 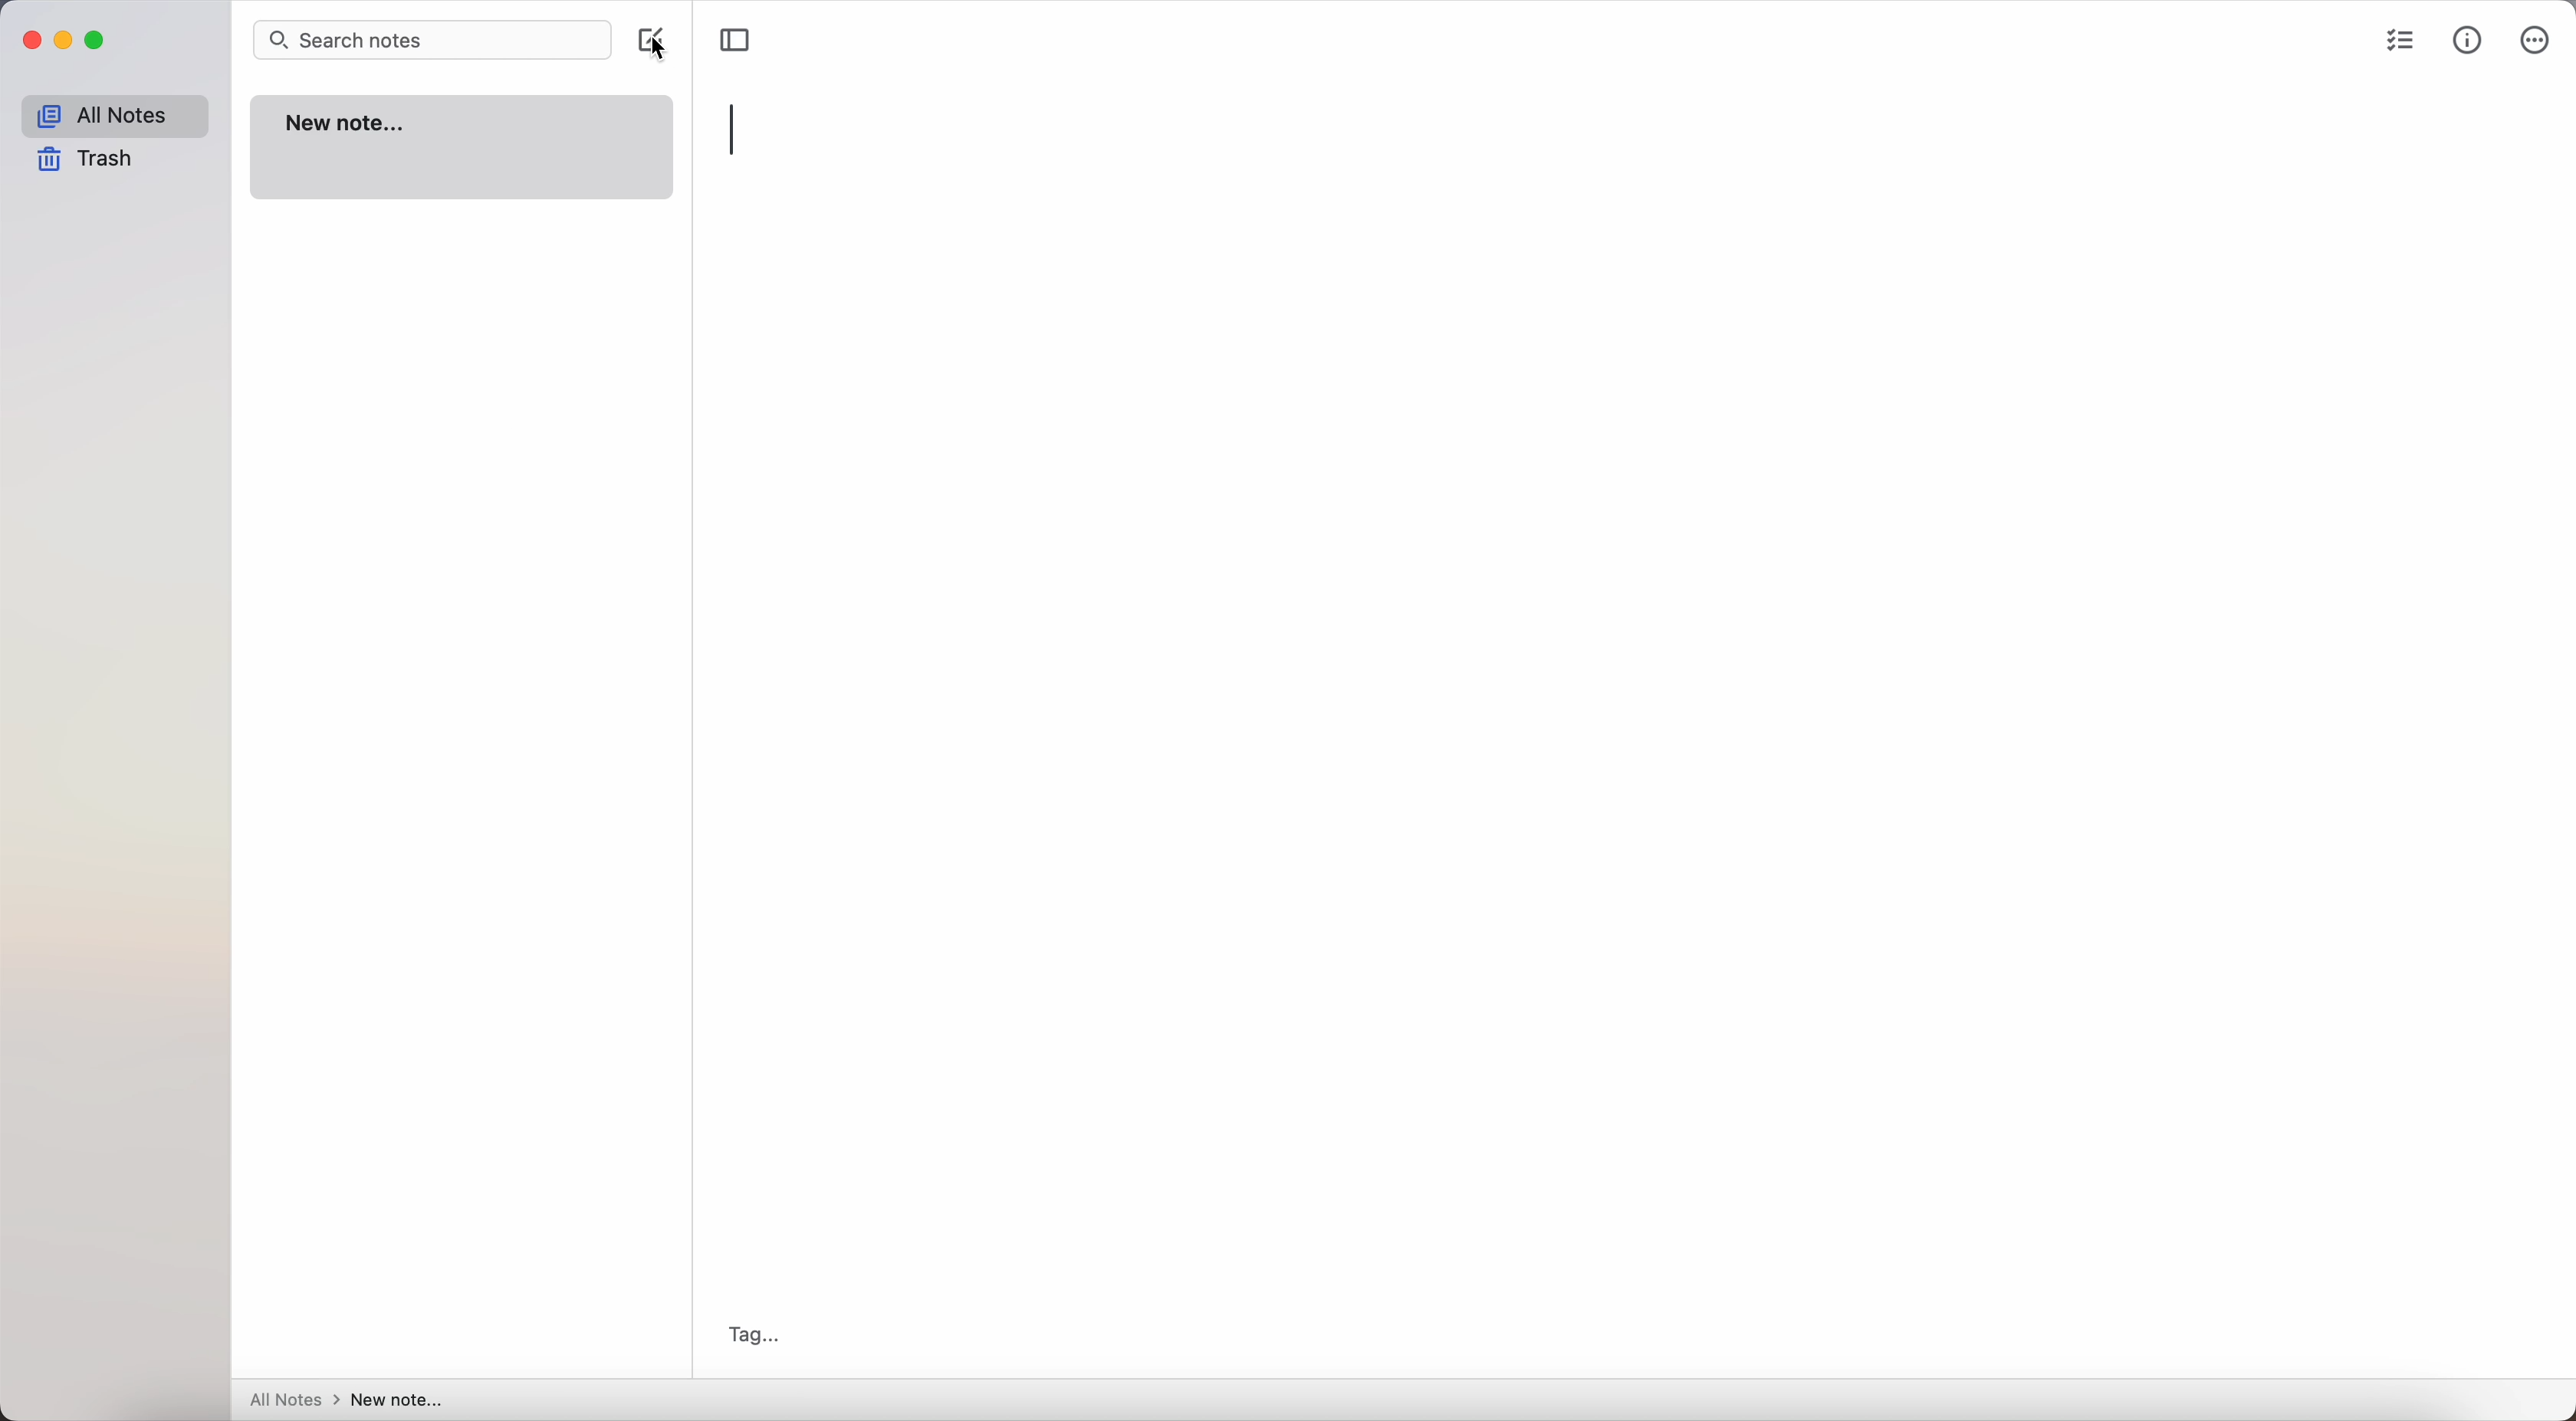 What do you see at coordinates (661, 61) in the screenshot?
I see `cursor` at bounding box center [661, 61].